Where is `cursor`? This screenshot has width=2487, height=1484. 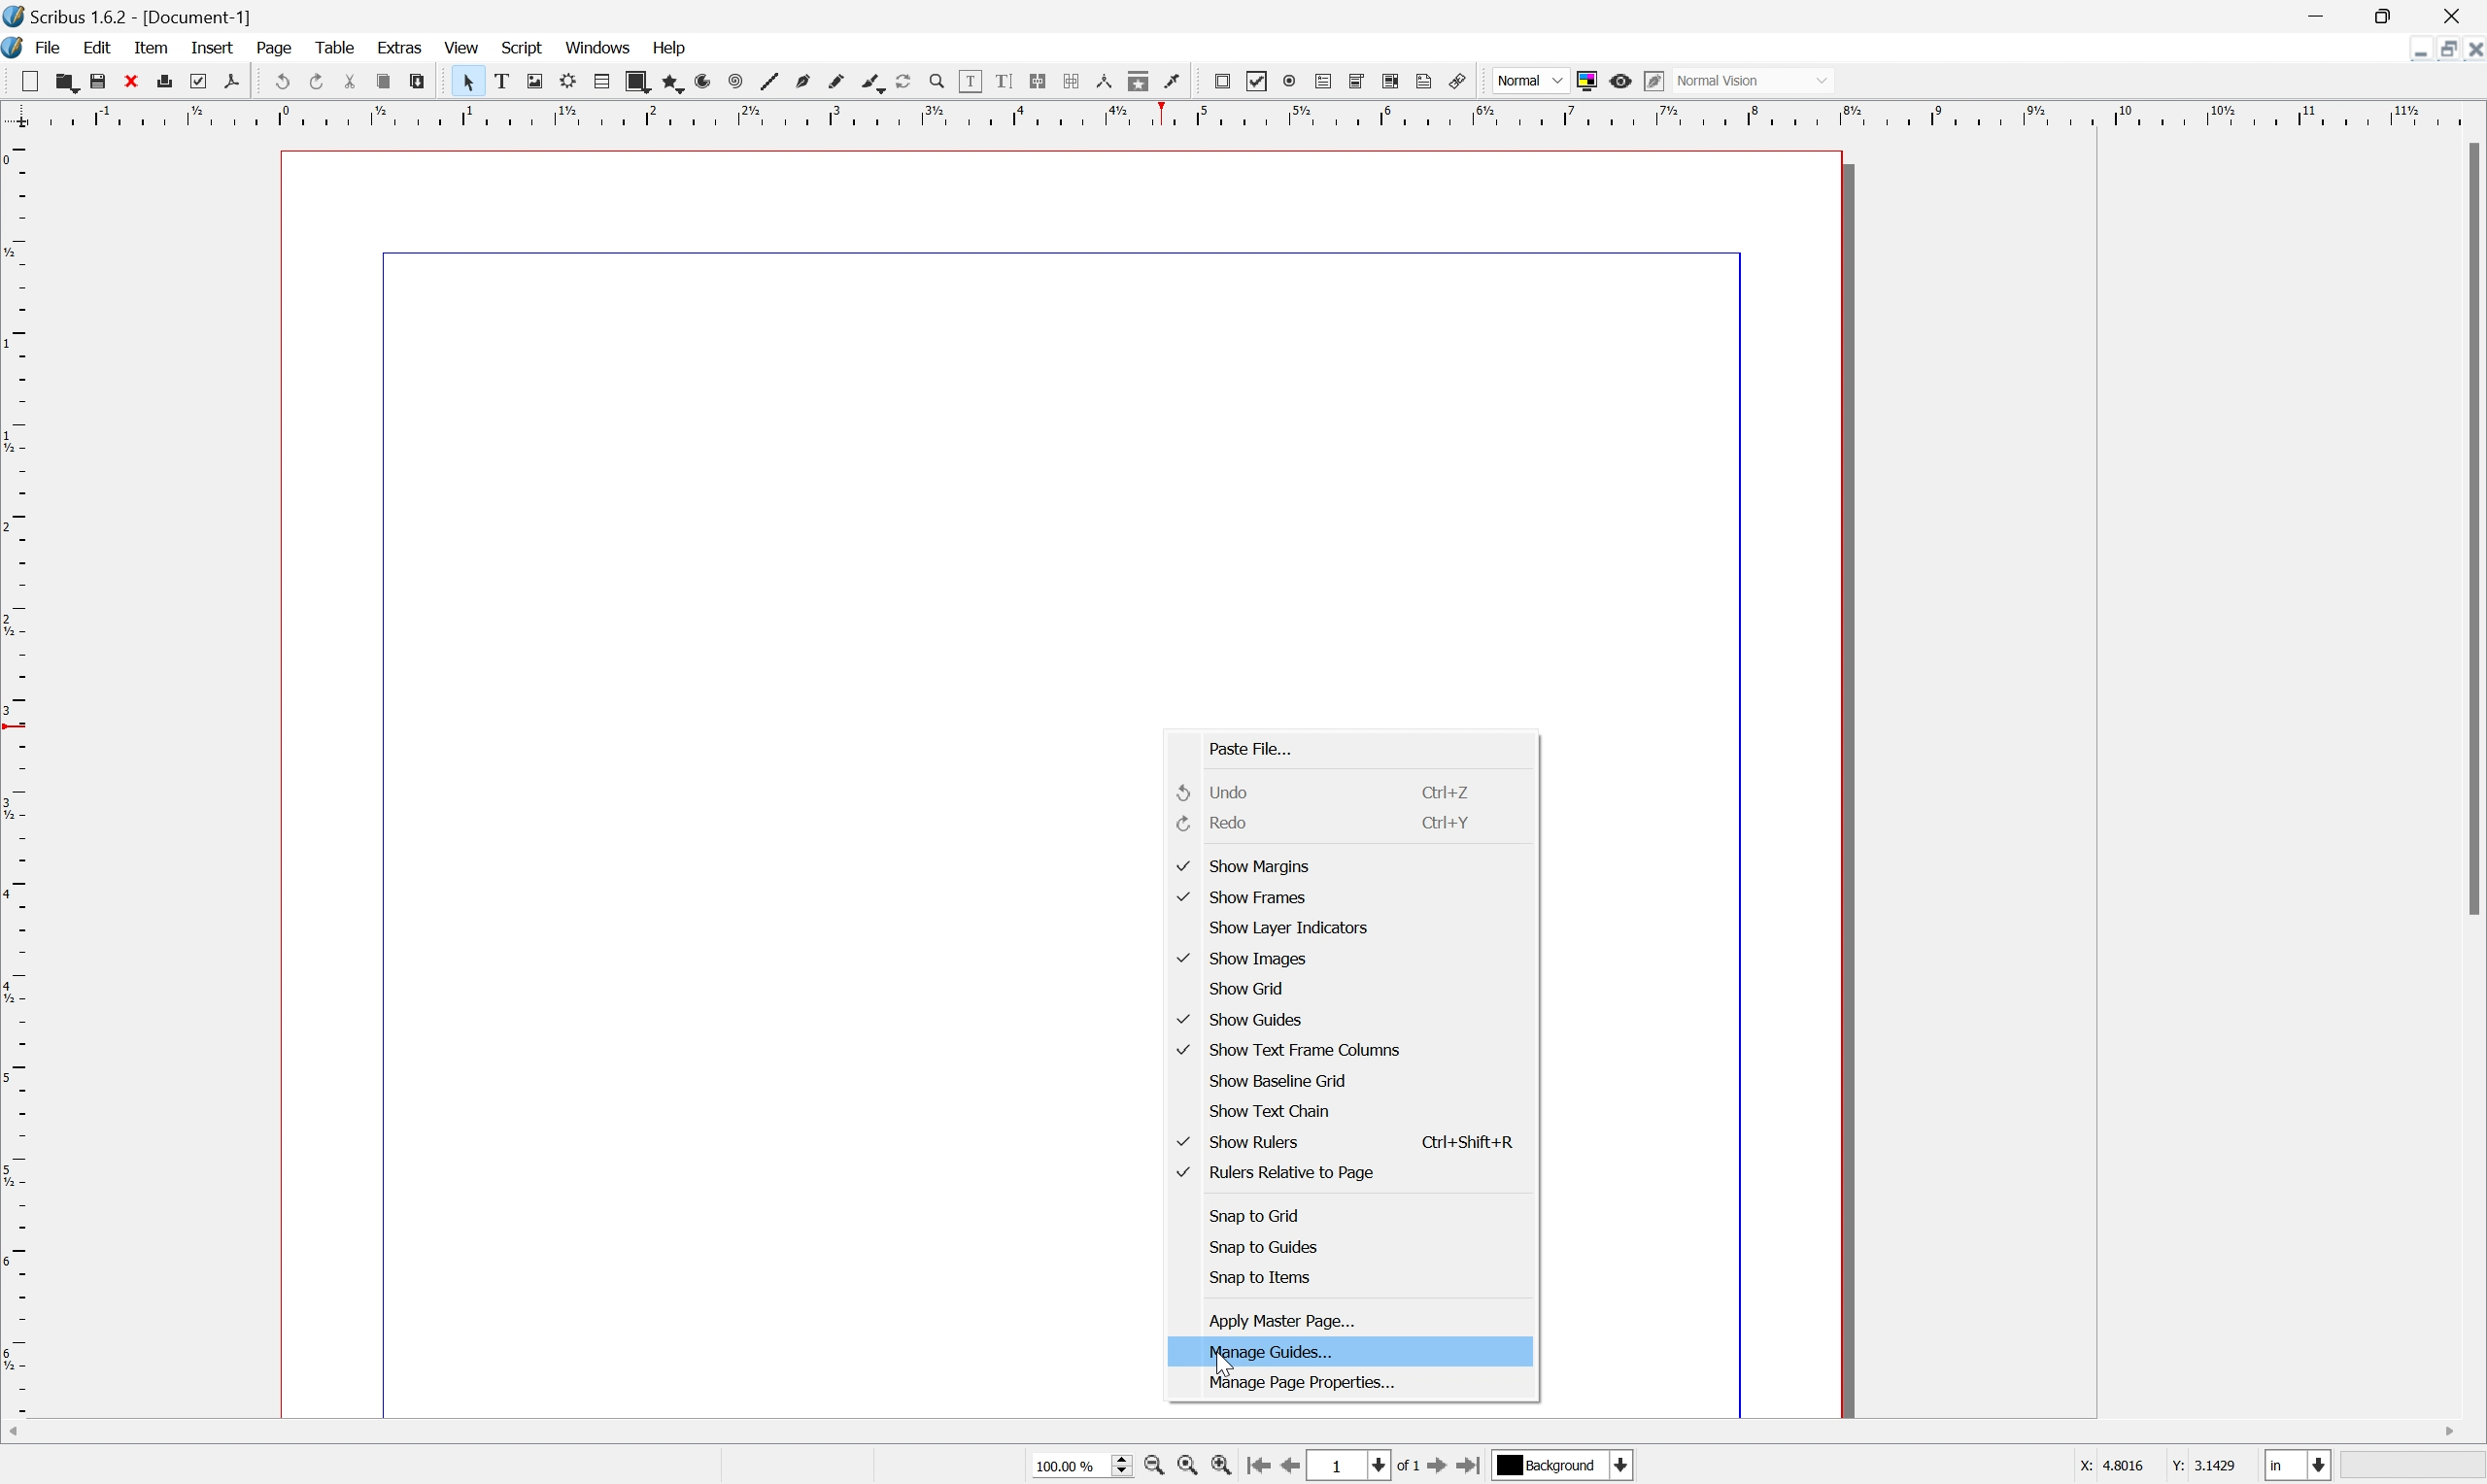
cursor is located at coordinates (1223, 1367).